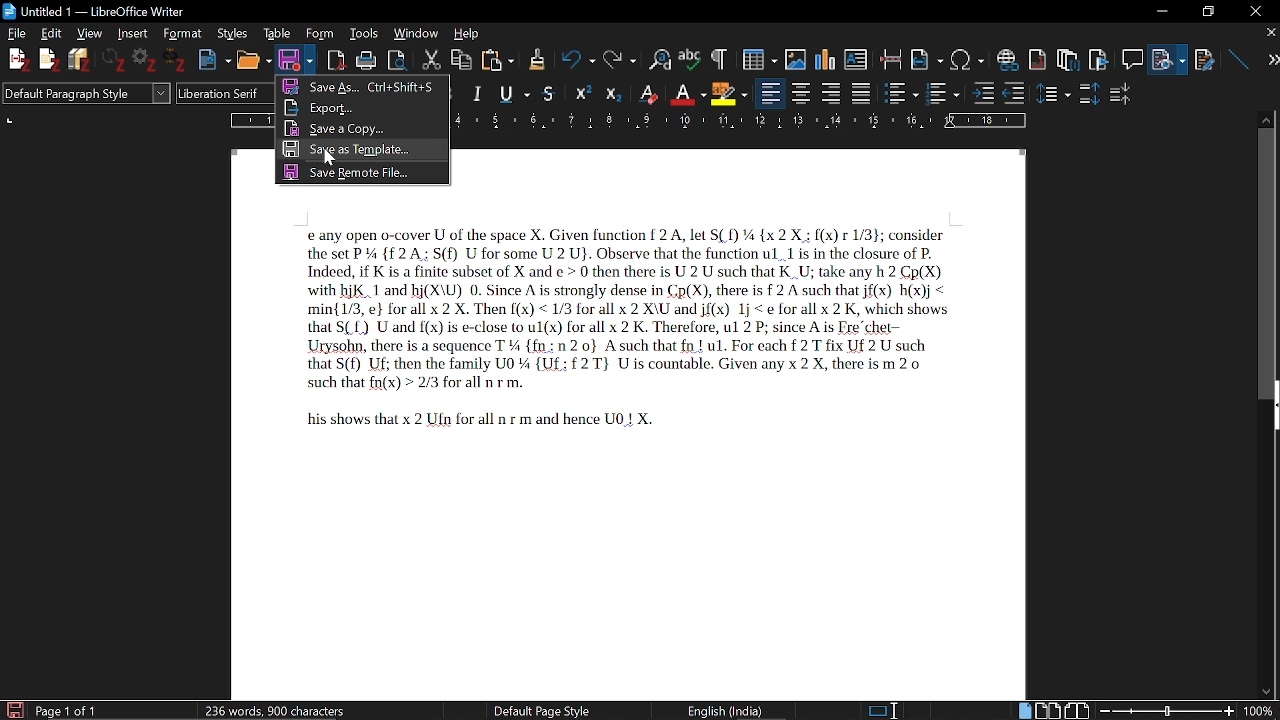  I want to click on save as, so click(361, 86).